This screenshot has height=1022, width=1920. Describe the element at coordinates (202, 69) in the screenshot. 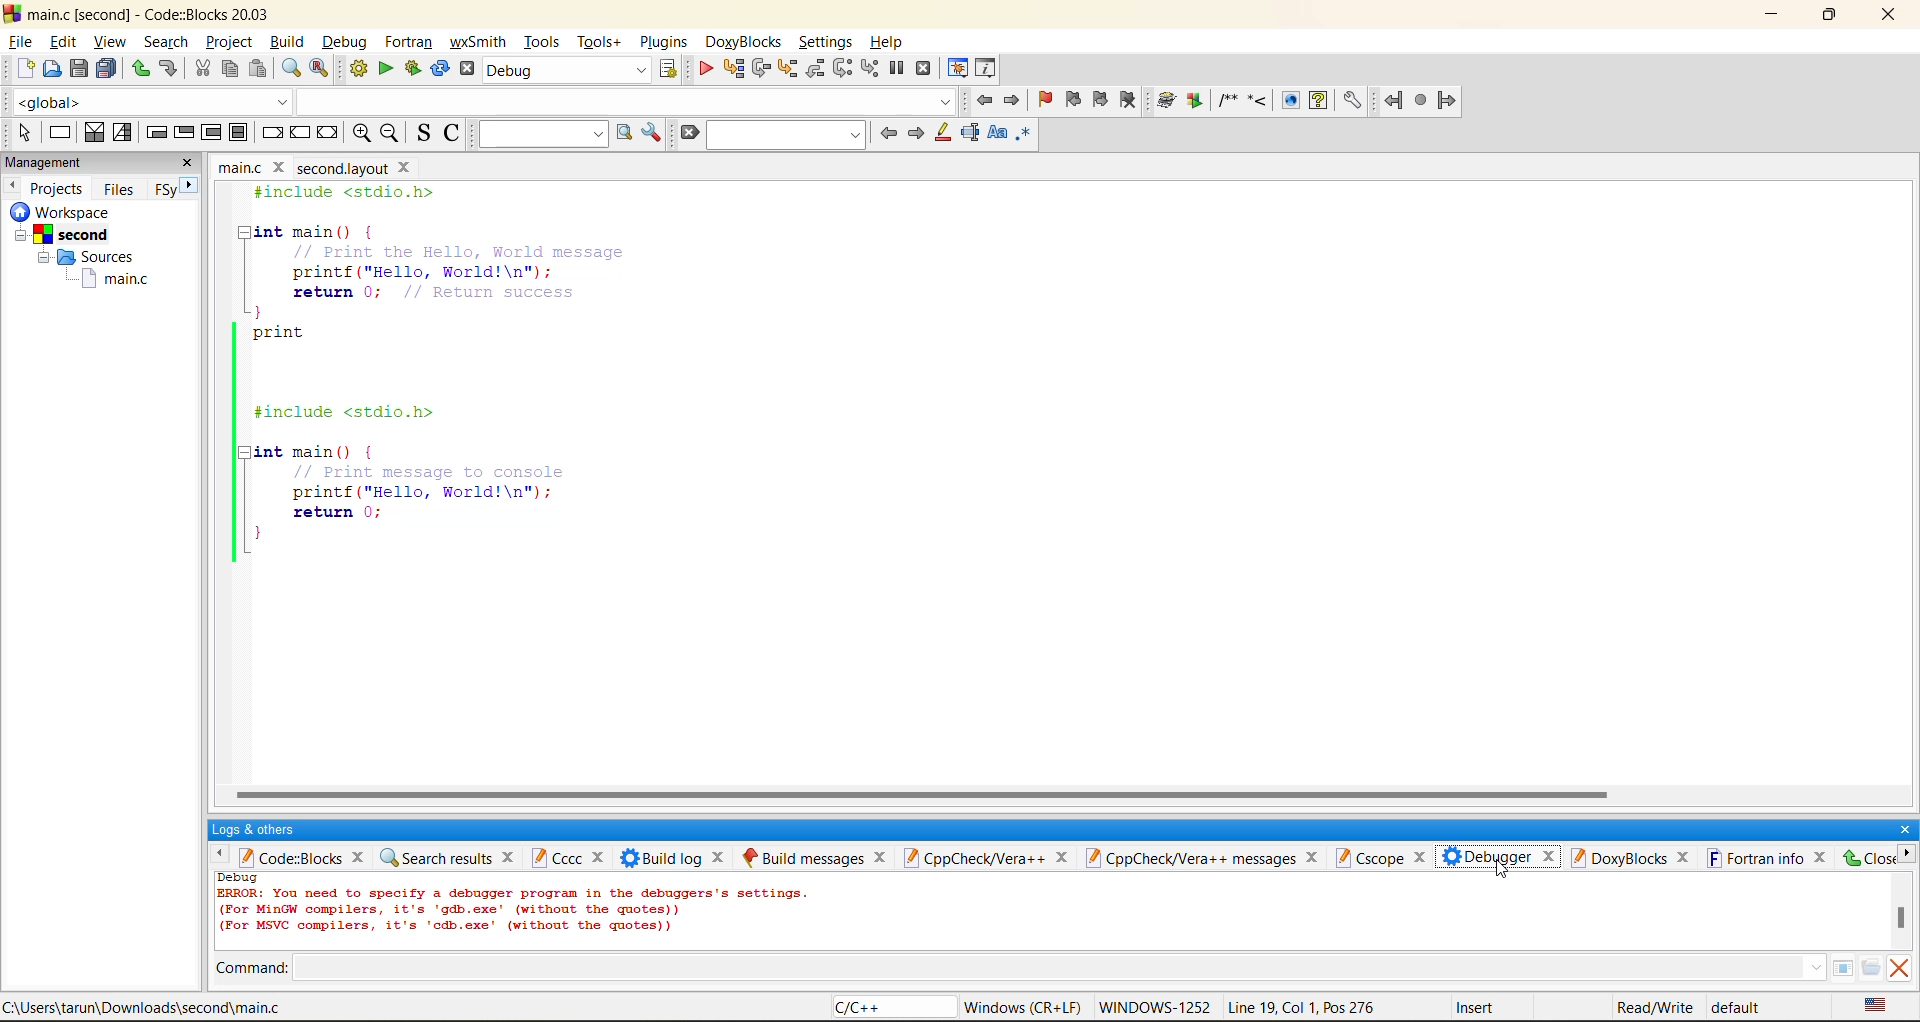

I see `cut` at that location.